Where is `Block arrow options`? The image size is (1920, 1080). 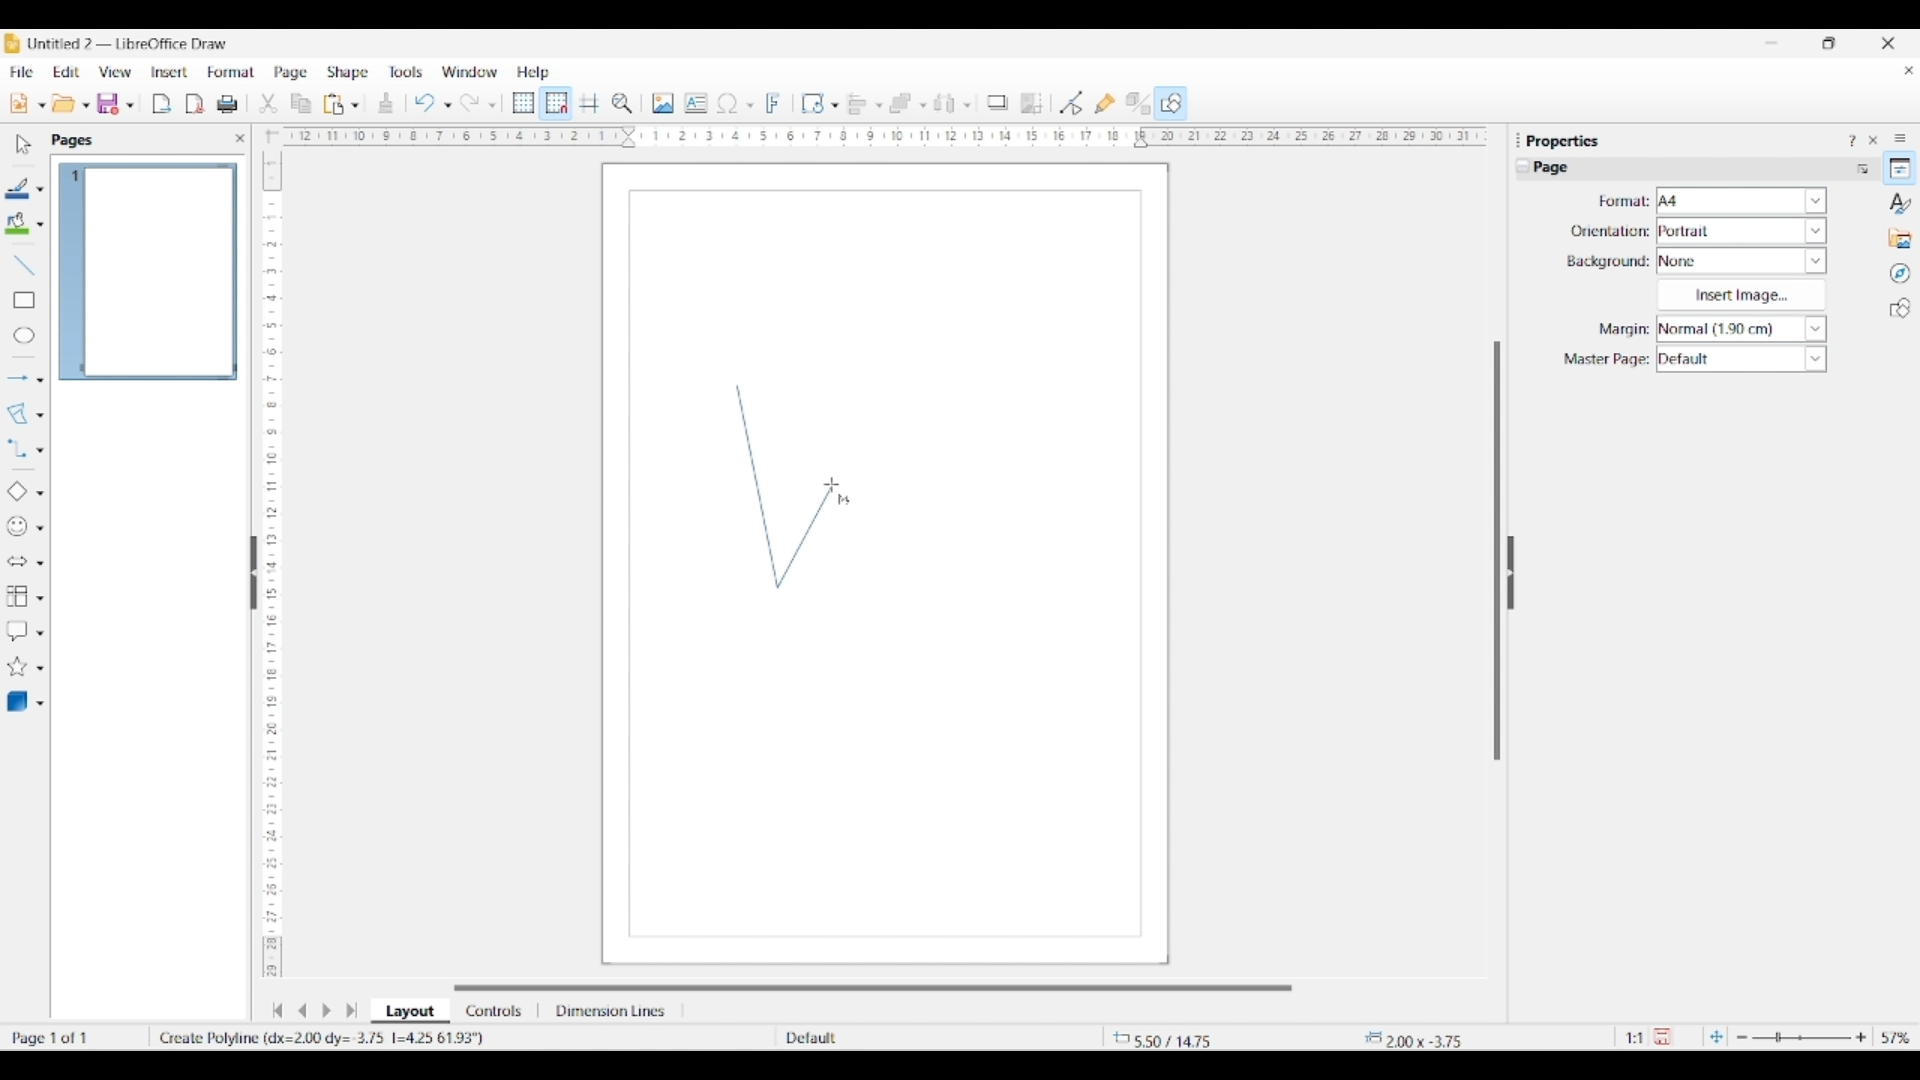 Block arrow options is located at coordinates (40, 563).